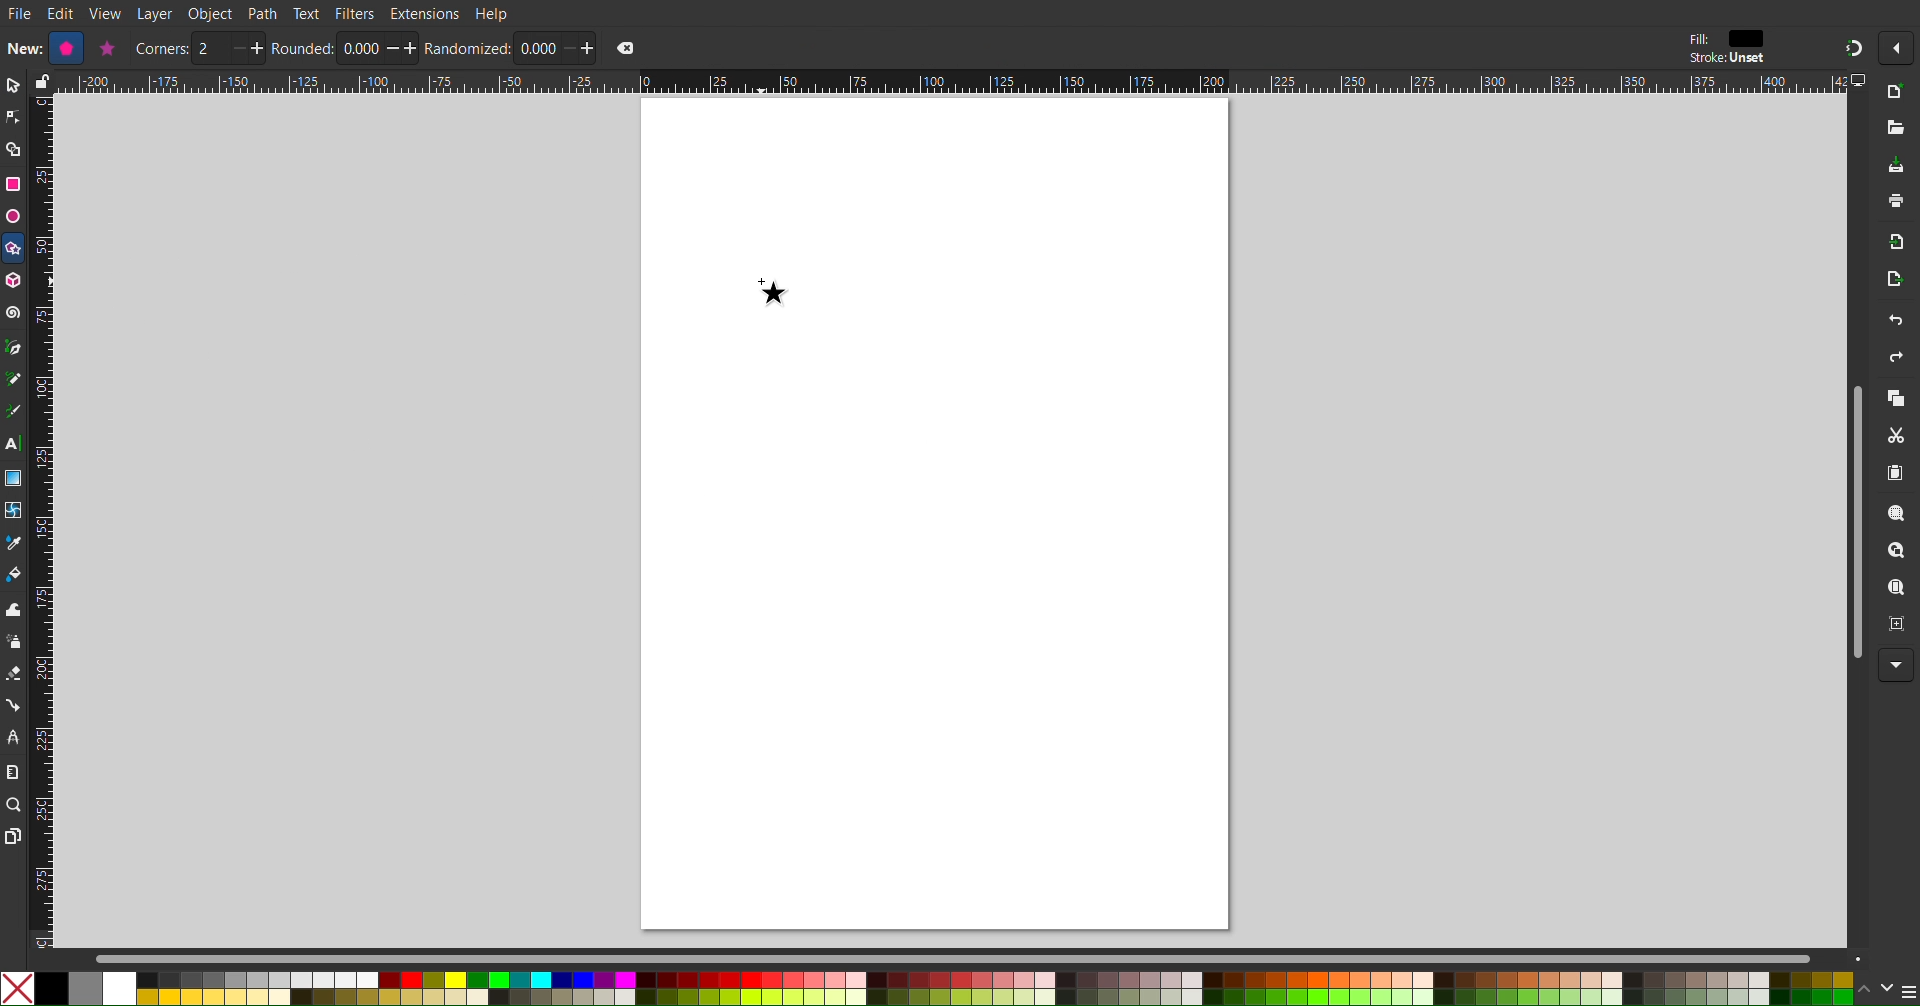  I want to click on Spray Tool, so click(13, 642).